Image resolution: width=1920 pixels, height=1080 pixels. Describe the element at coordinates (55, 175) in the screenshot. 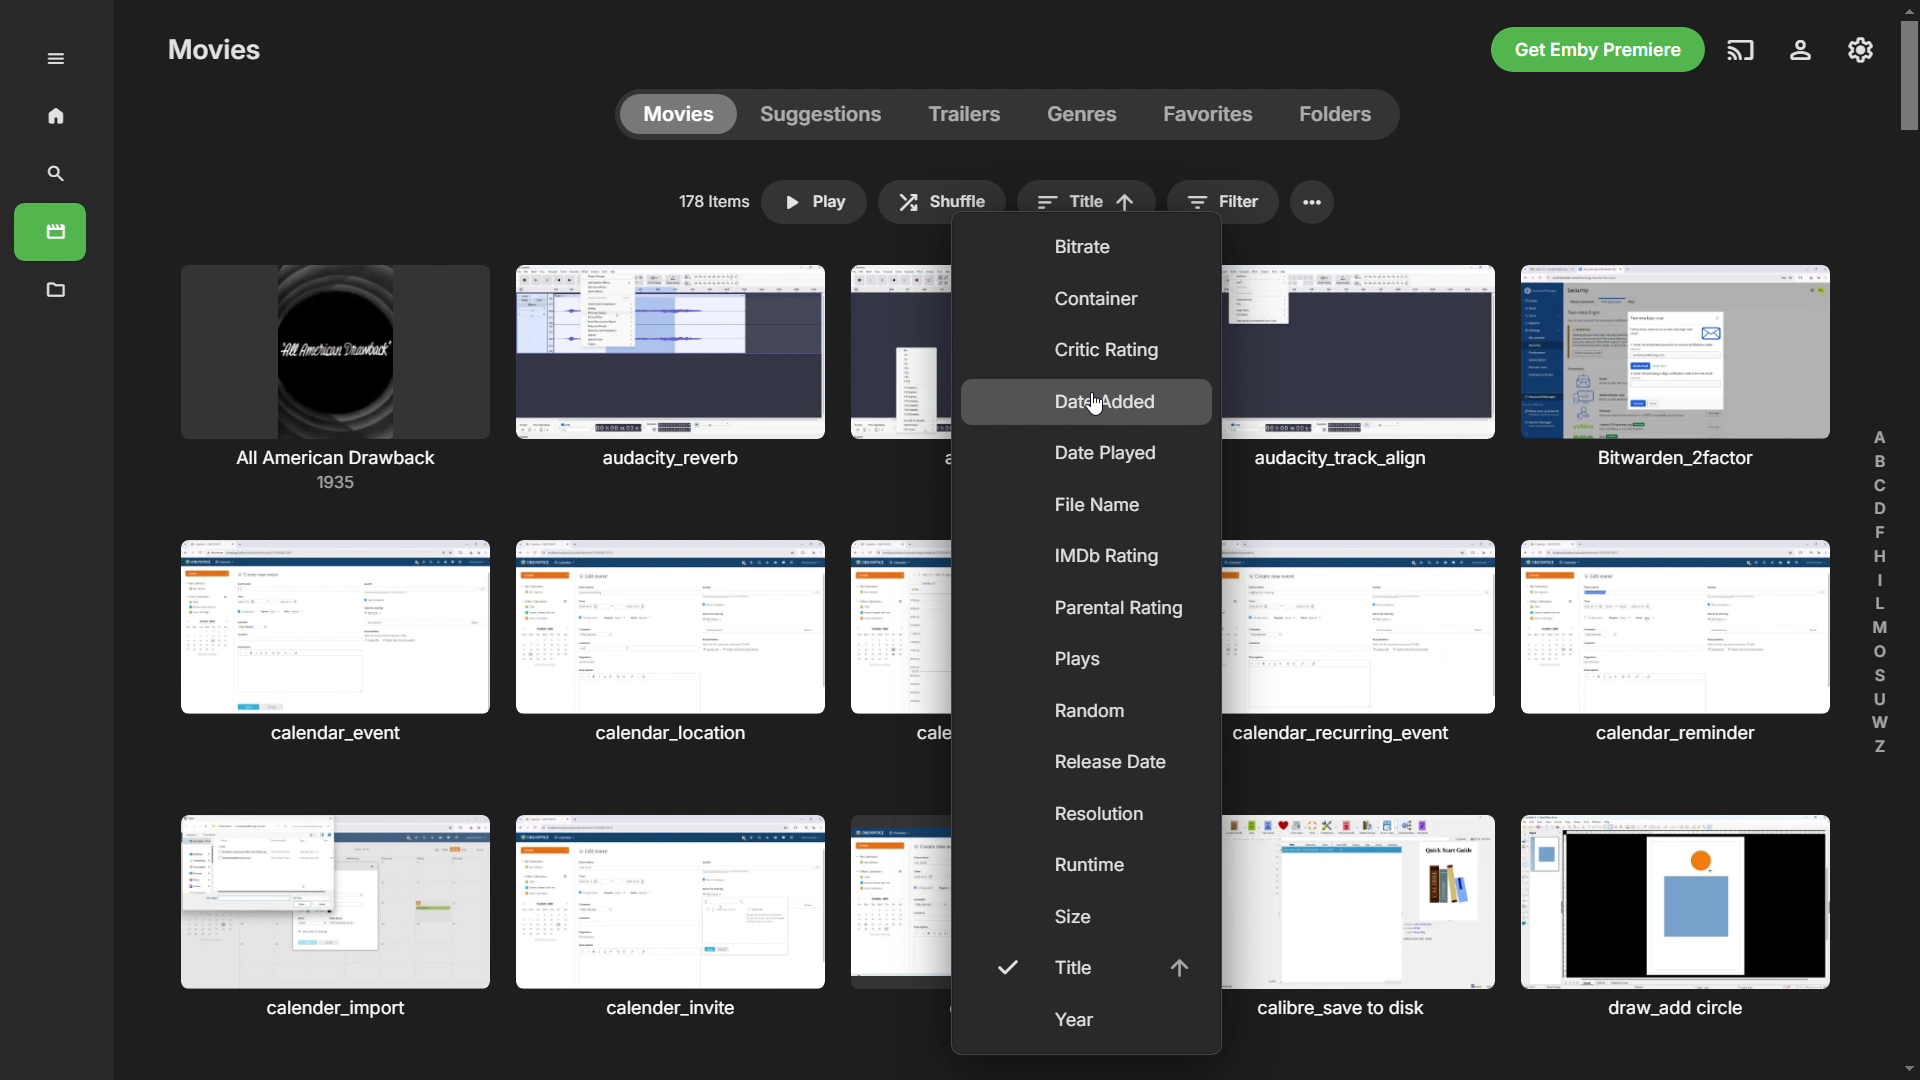

I see `search` at that location.